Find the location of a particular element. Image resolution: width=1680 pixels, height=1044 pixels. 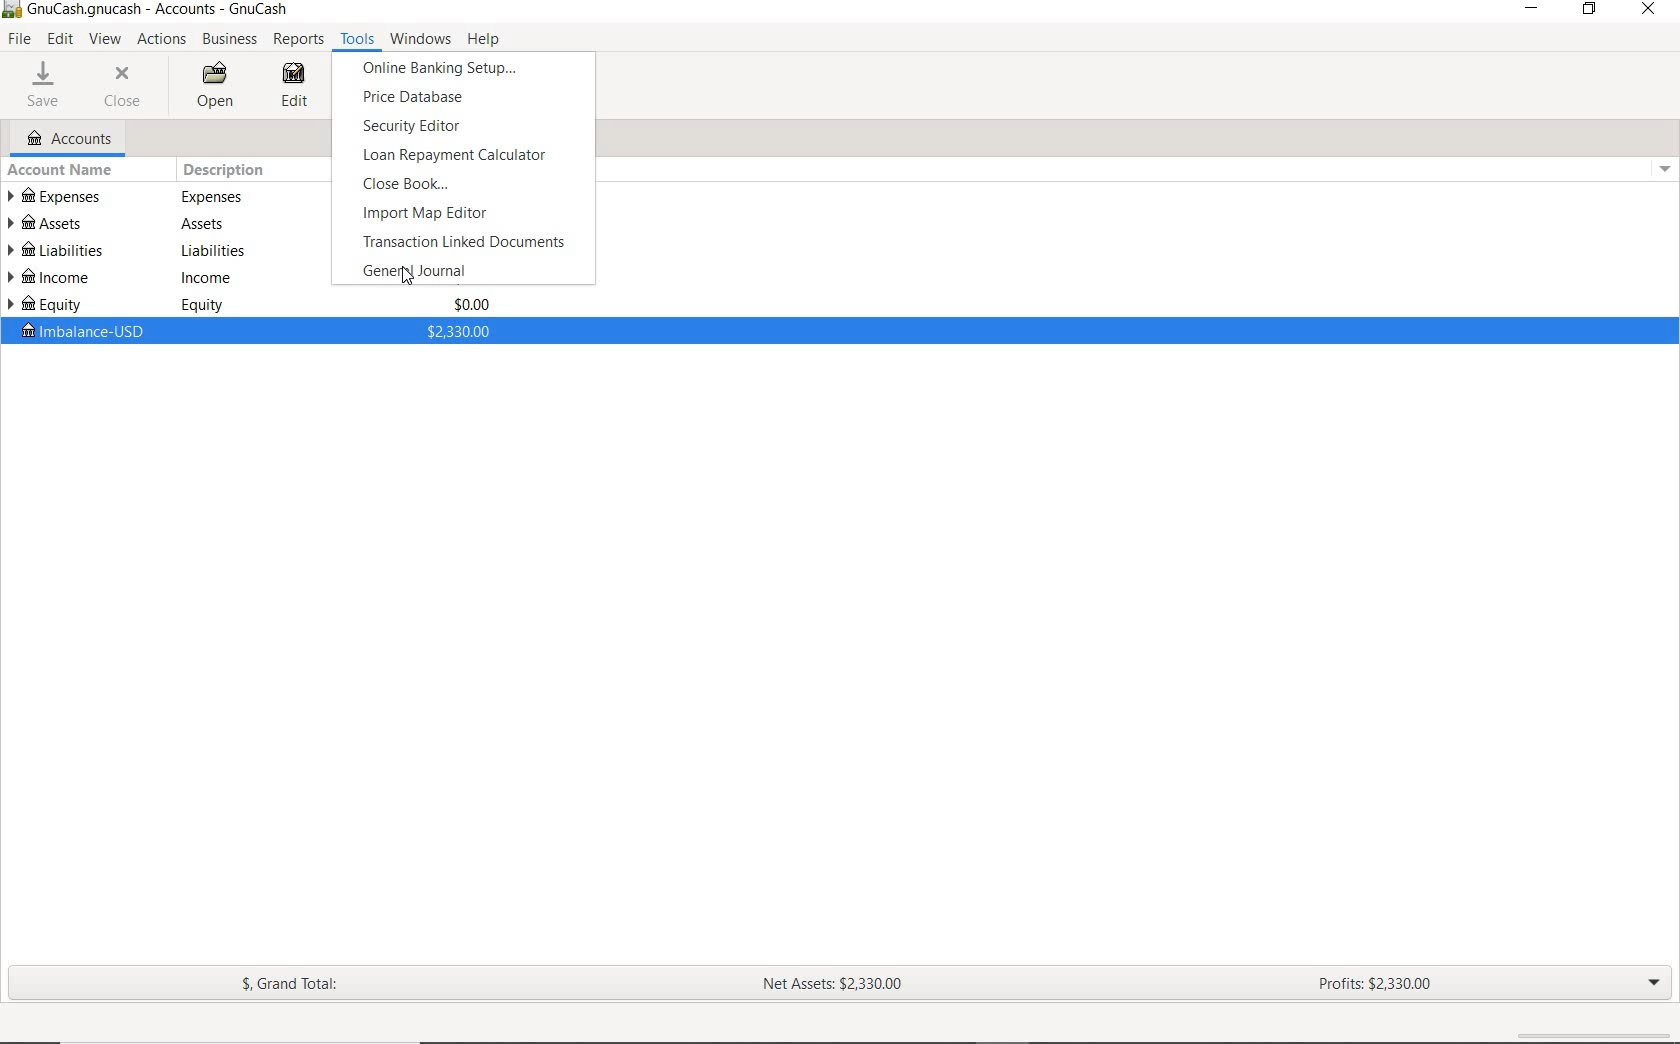

HELP is located at coordinates (487, 40).